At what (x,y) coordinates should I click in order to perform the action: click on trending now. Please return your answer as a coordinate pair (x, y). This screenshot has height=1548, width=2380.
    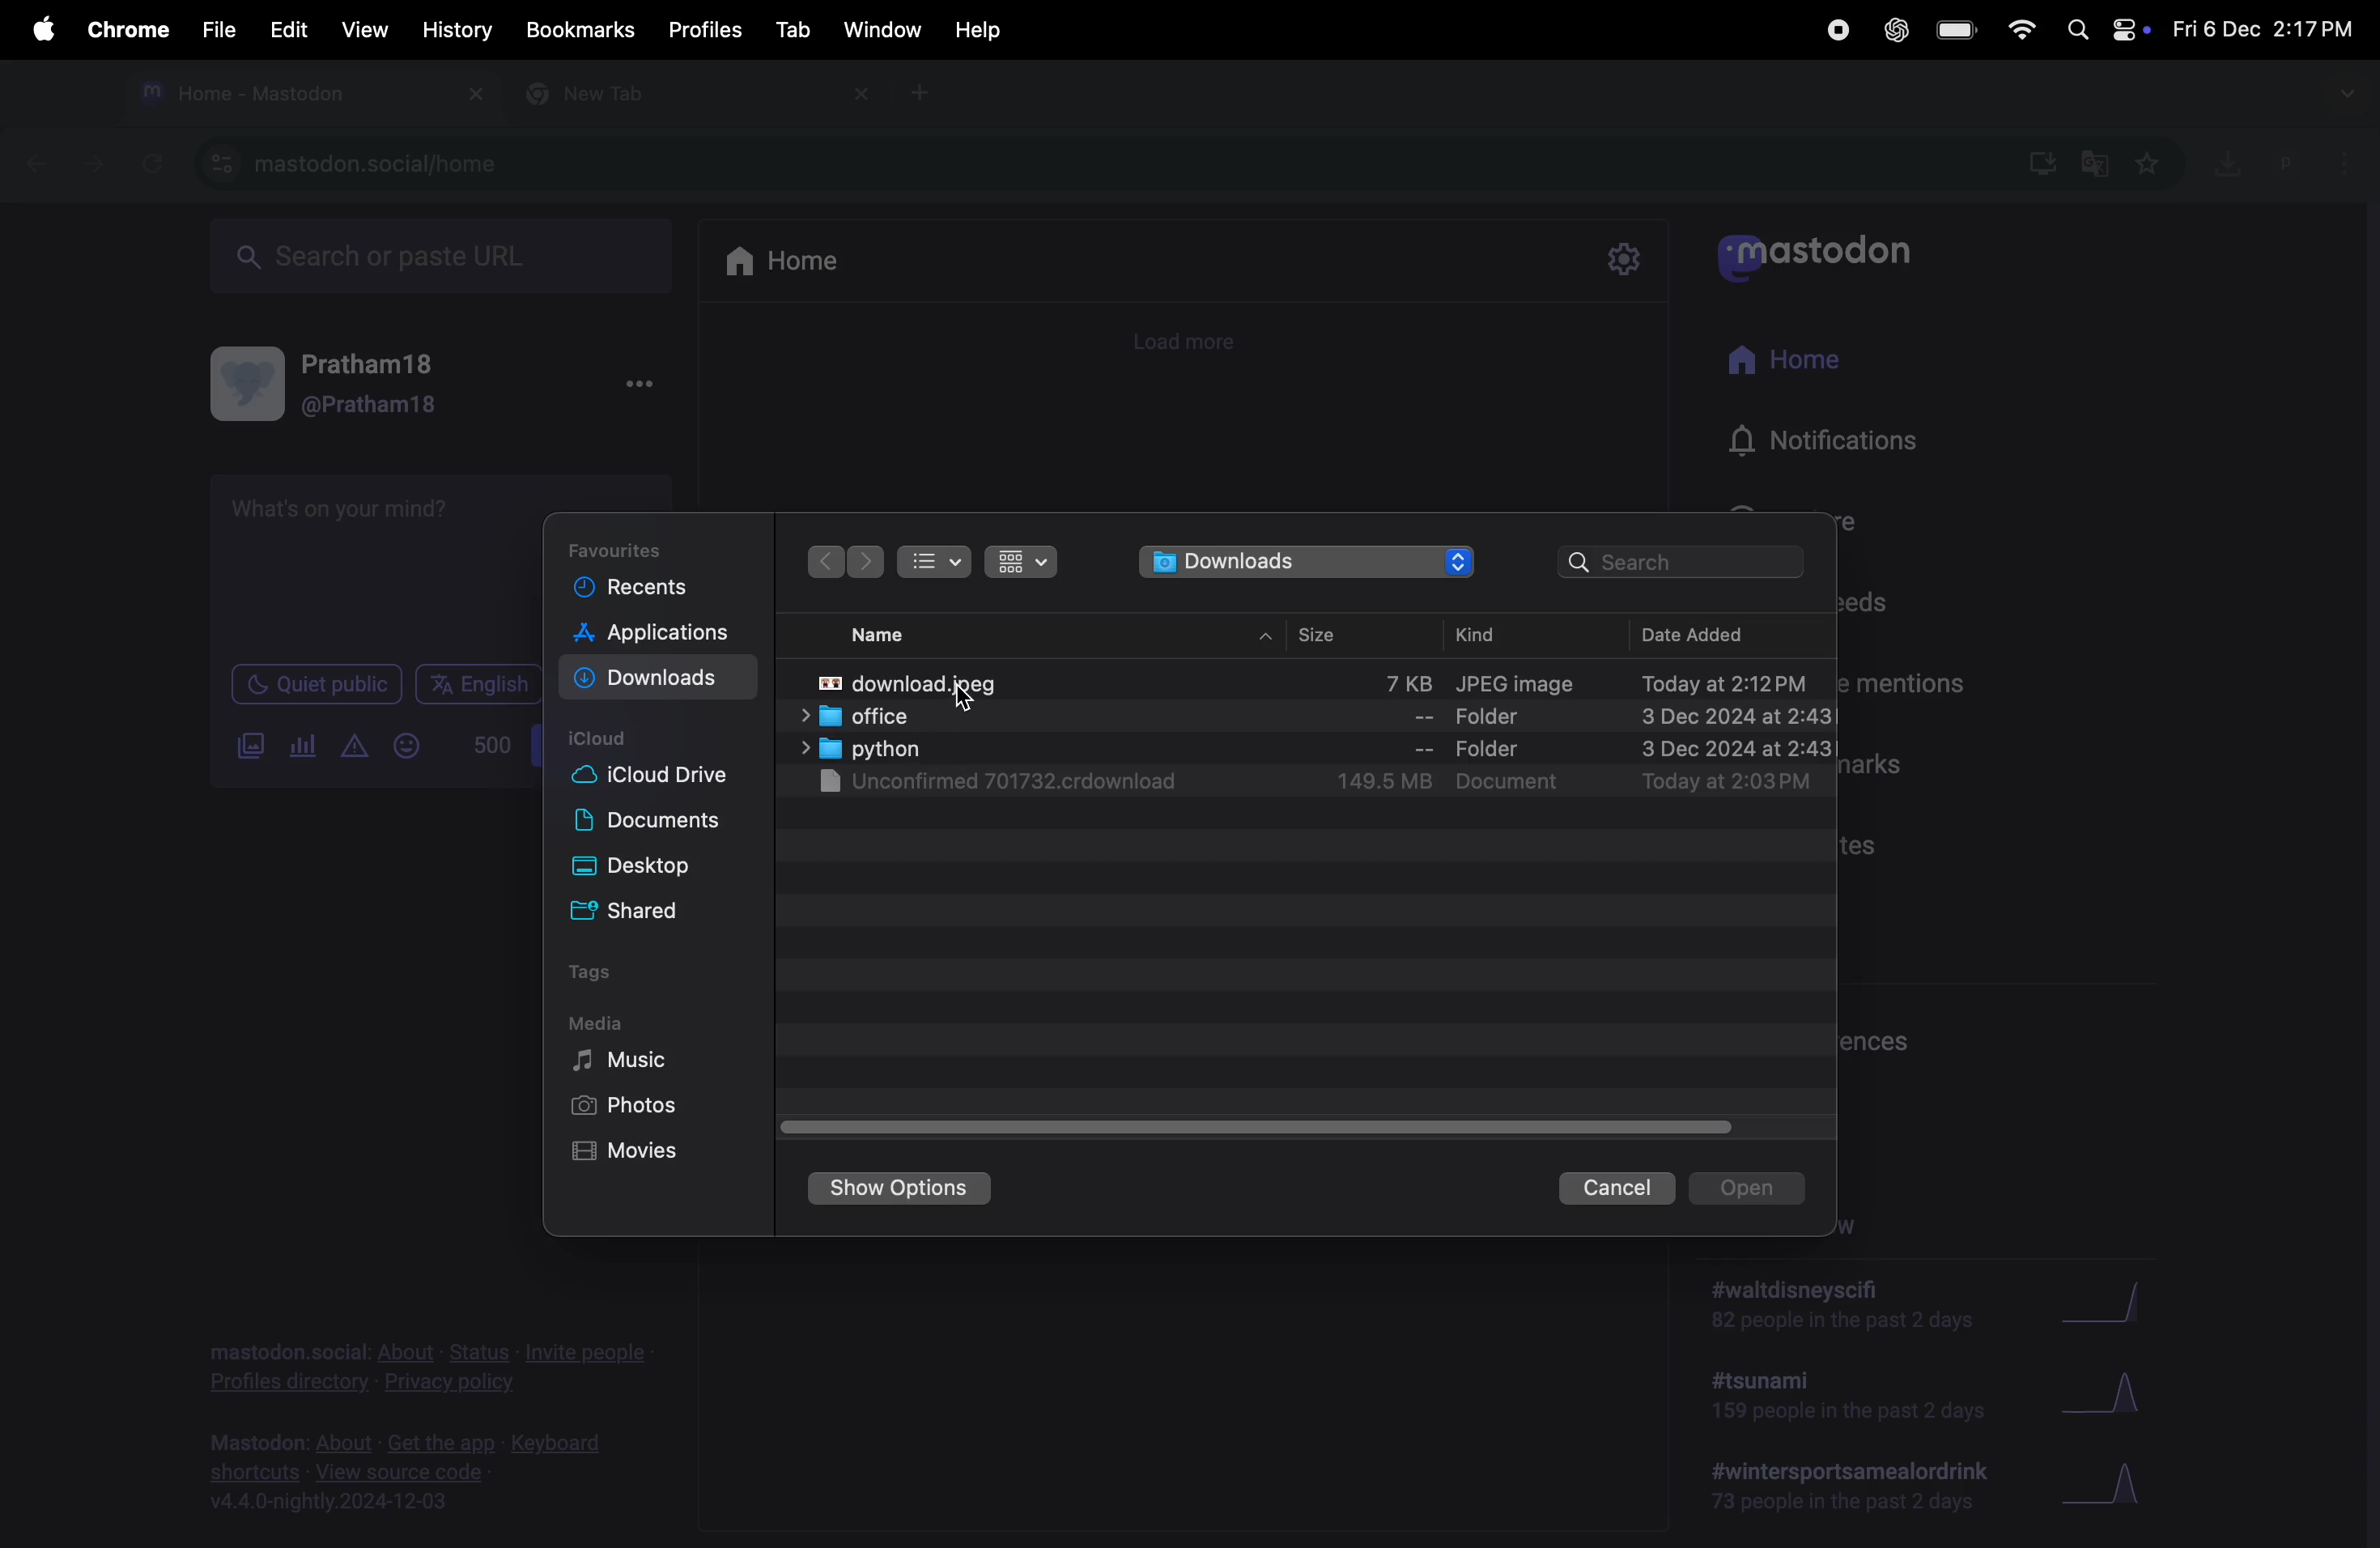
    Looking at the image, I should click on (1786, 1227).